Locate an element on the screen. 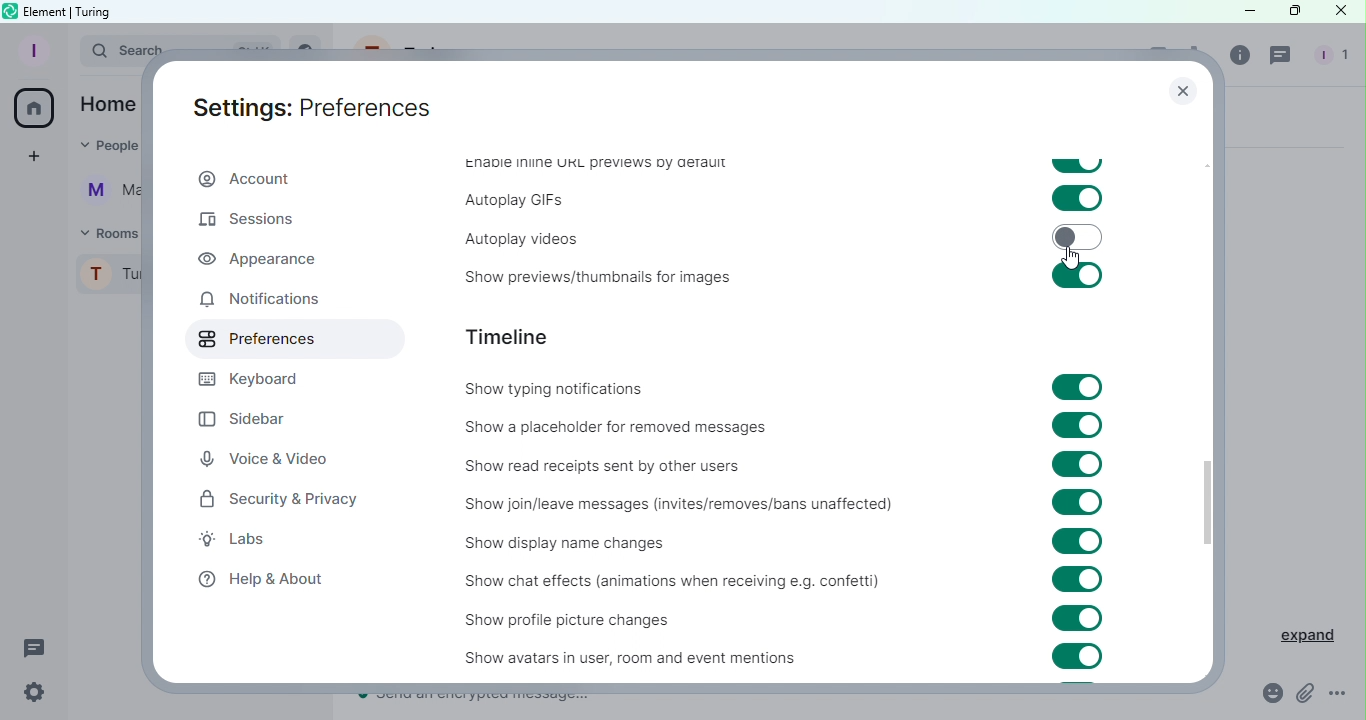  Settings: Preferences is located at coordinates (304, 106).